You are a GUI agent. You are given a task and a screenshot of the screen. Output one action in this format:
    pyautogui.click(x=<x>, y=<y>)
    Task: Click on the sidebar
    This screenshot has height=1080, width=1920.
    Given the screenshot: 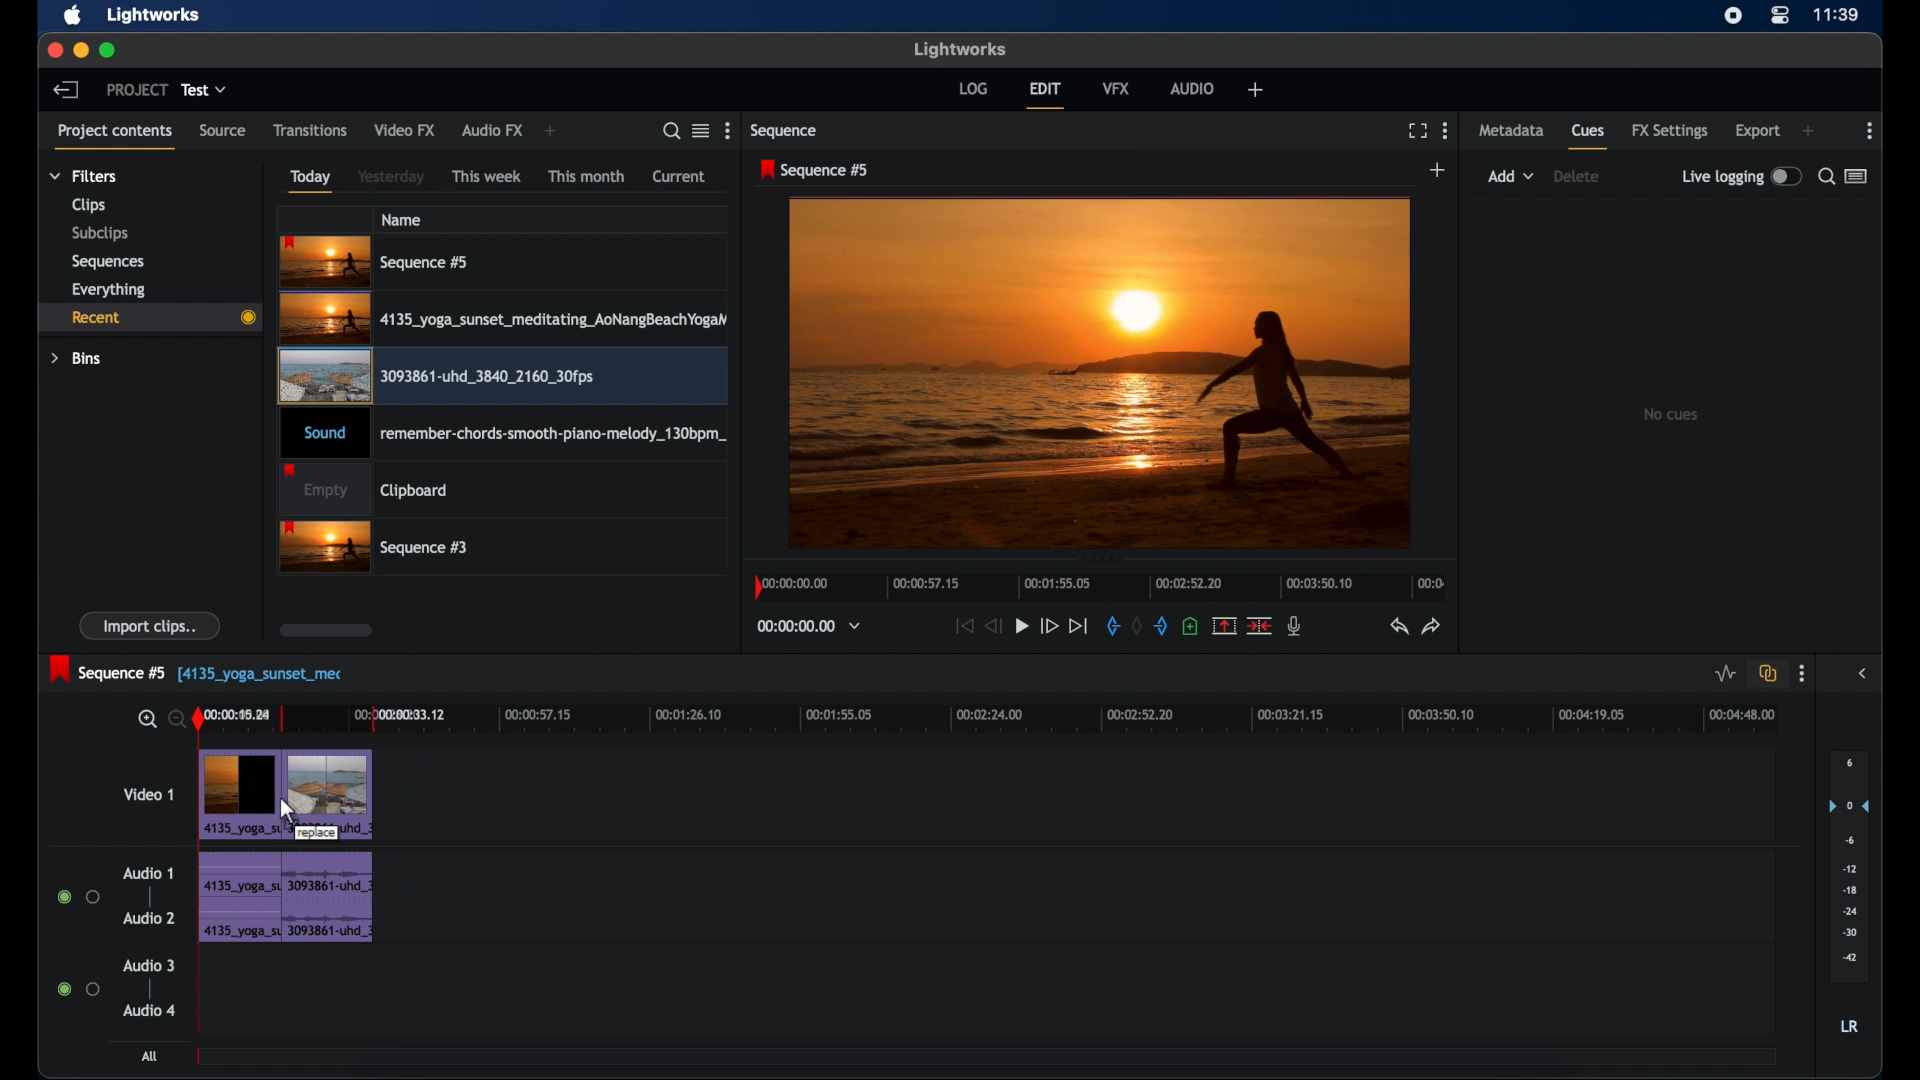 What is the action you would take?
    pyautogui.click(x=1862, y=674)
    